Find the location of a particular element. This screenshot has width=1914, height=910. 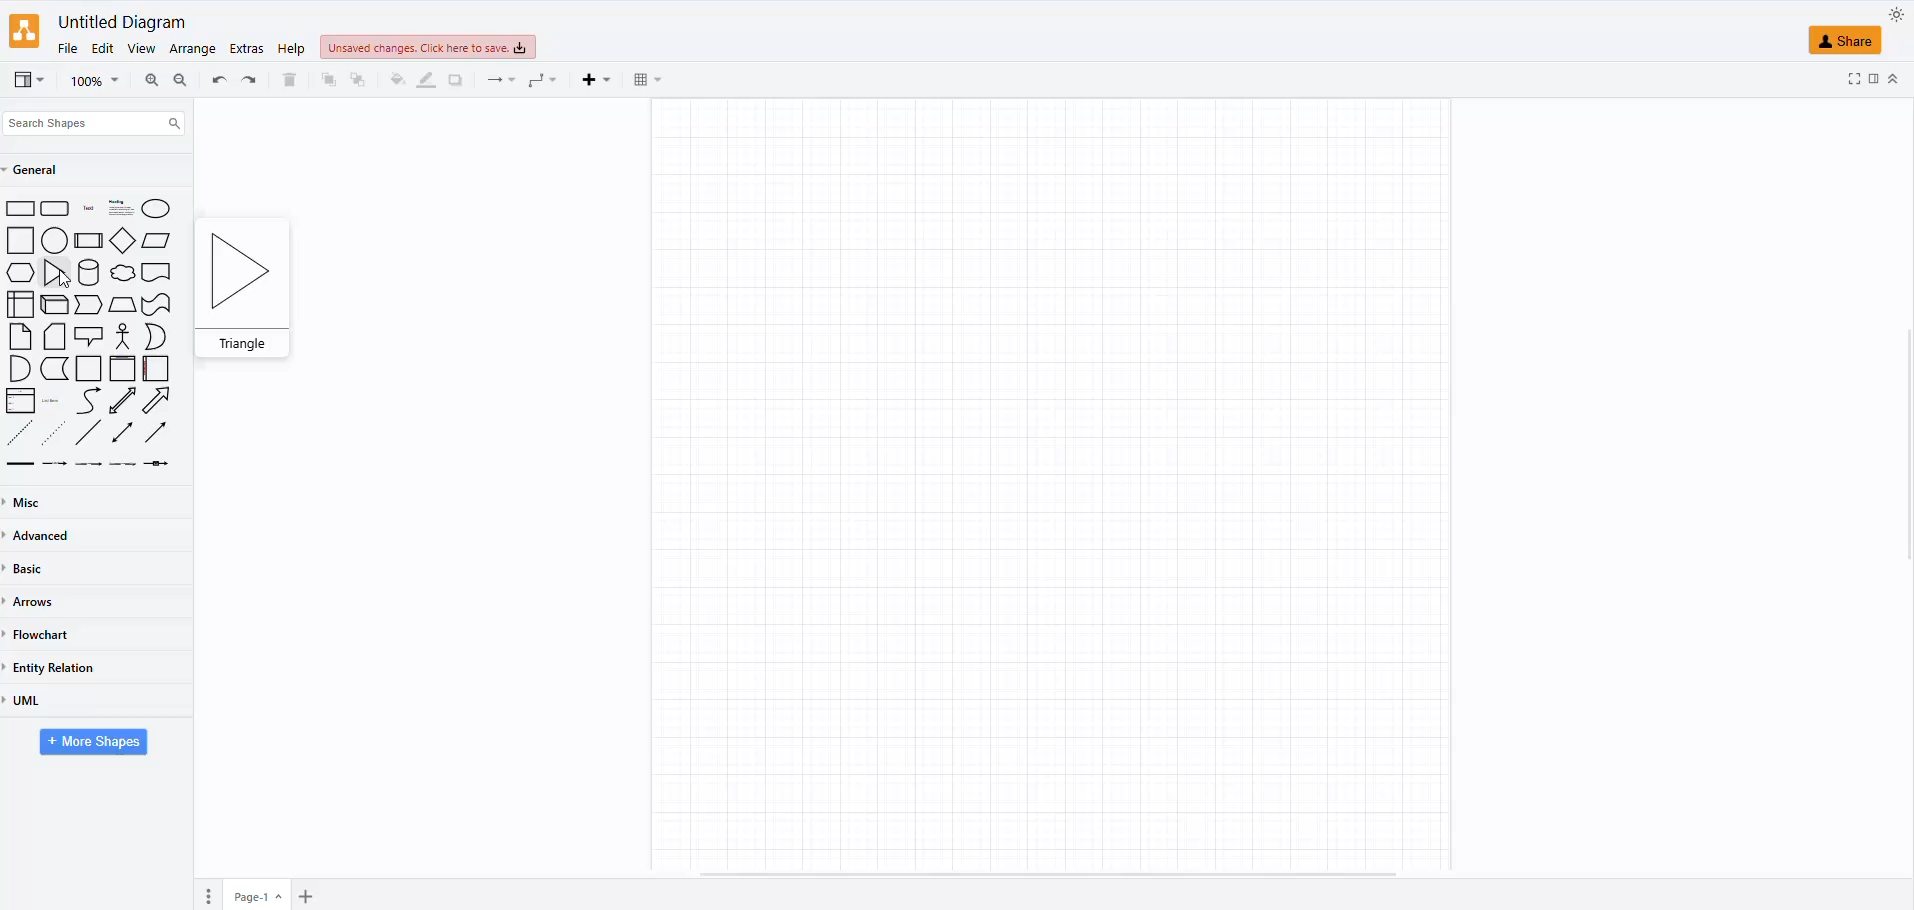

Cylinder is located at coordinates (90, 272).